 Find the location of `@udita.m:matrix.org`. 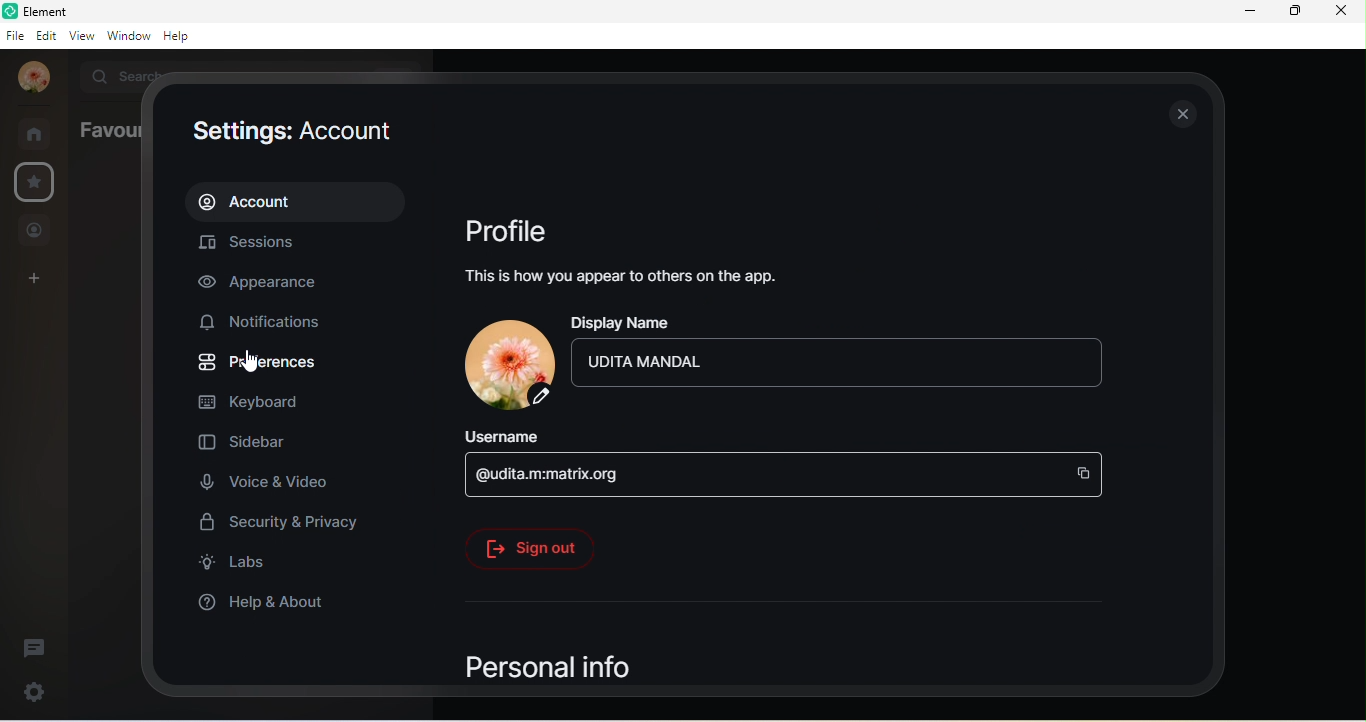

@udita.m:matrix.org is located at coordinates (583, 475).